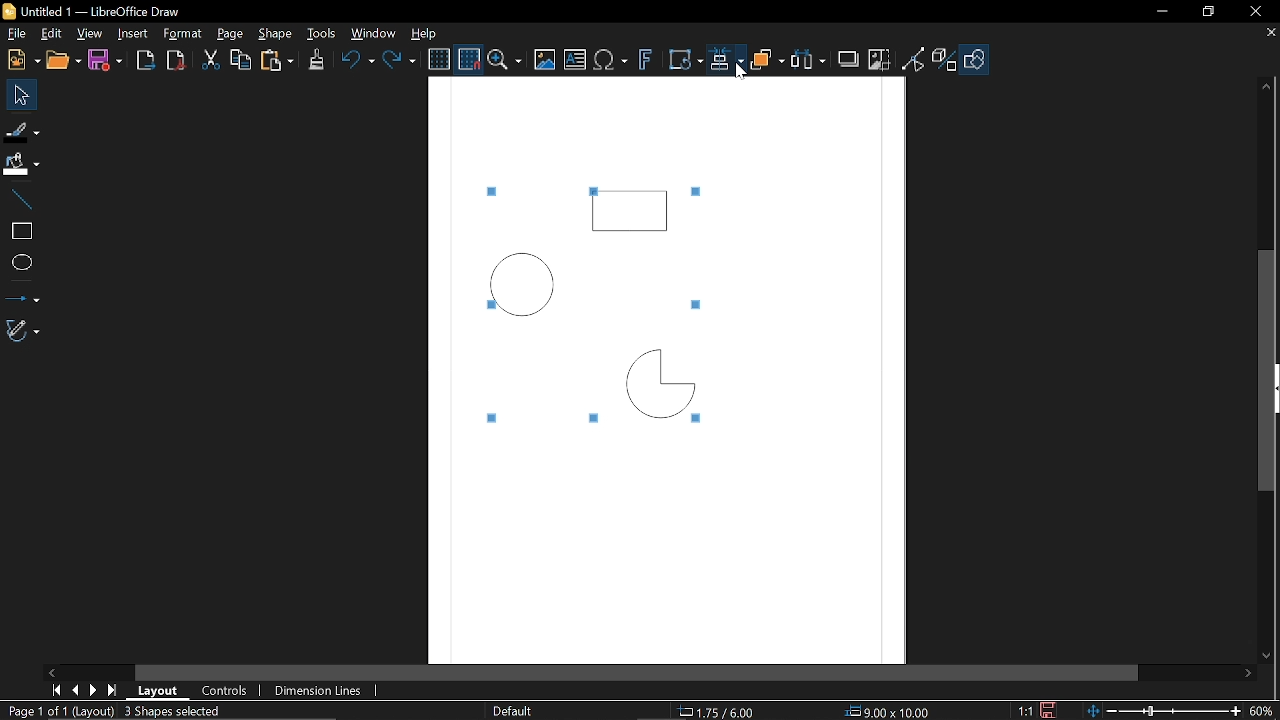  What do you see at coordinates (702, 425) in the screenshot?
I see `Tiny square marked around the selected objects` at bounding box center [702, 425].